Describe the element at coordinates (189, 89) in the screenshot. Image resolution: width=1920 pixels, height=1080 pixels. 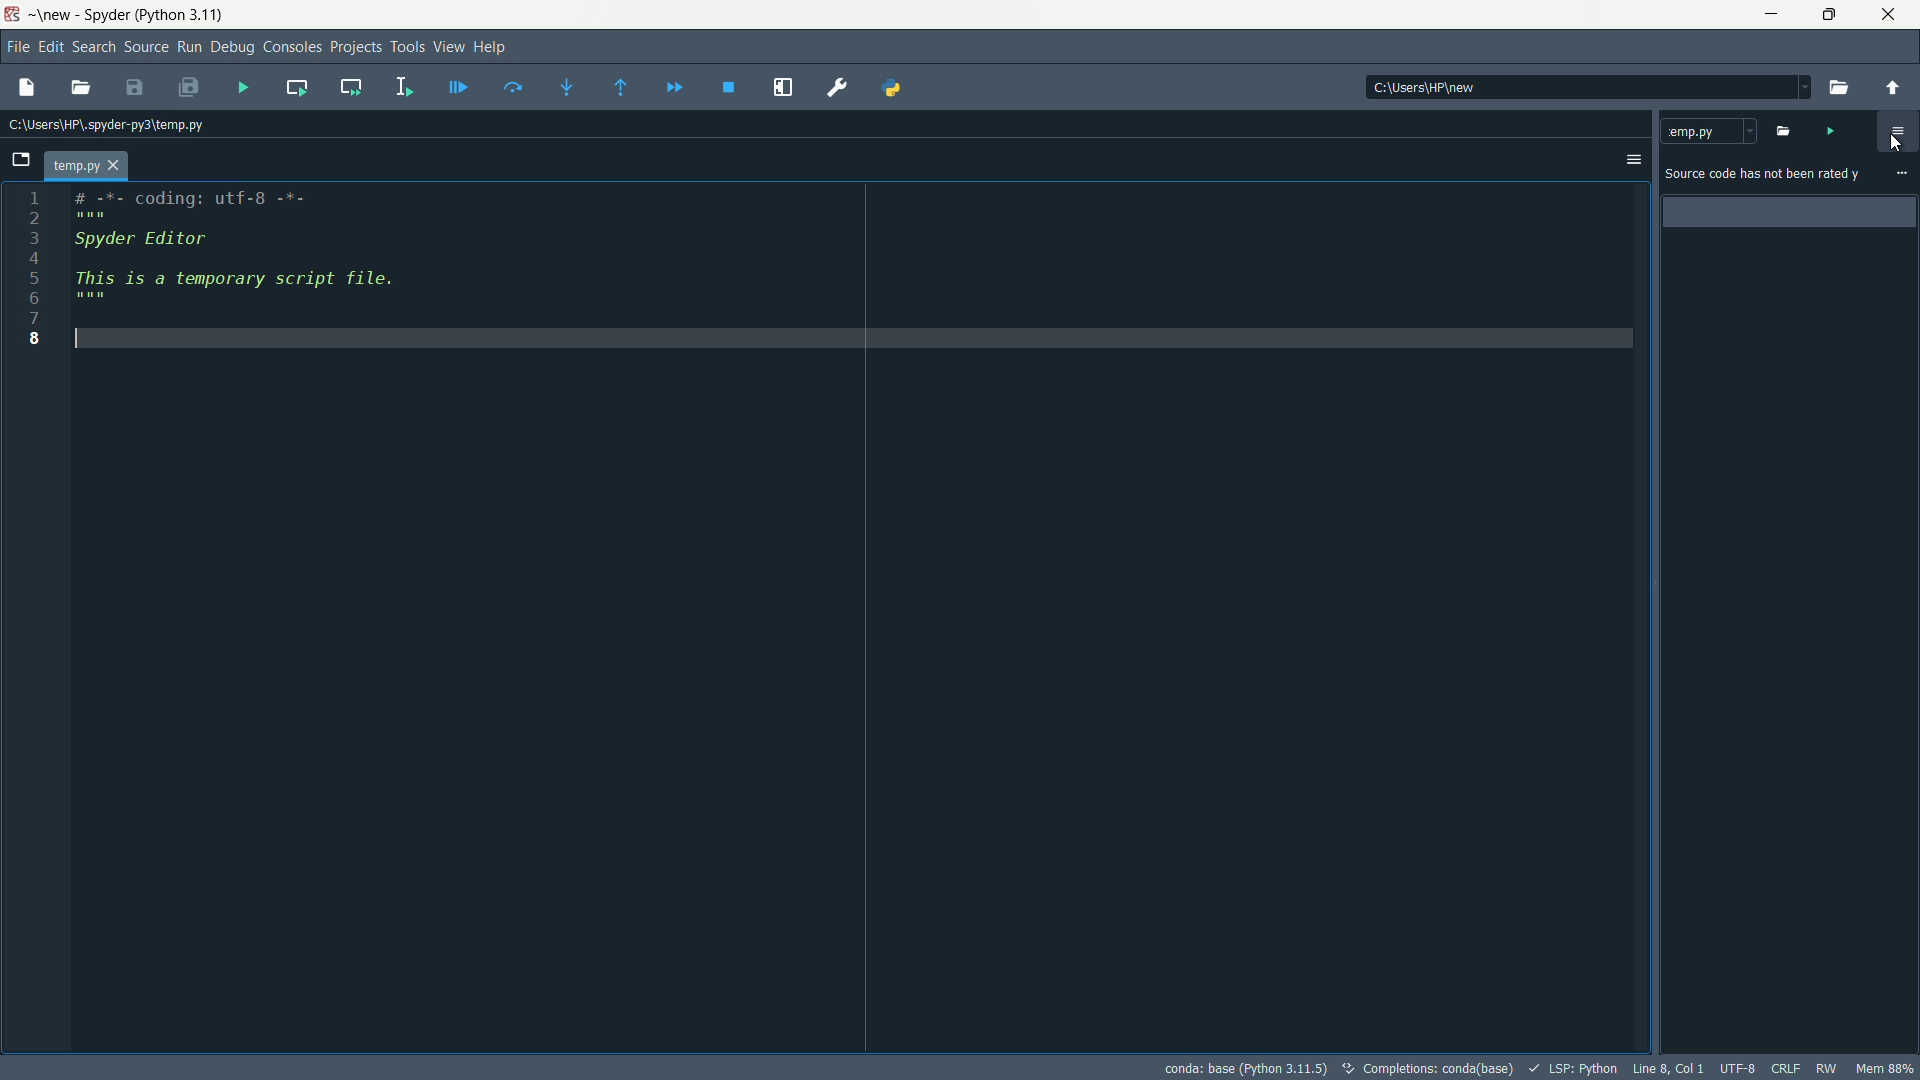
I see `save all files` at that location.